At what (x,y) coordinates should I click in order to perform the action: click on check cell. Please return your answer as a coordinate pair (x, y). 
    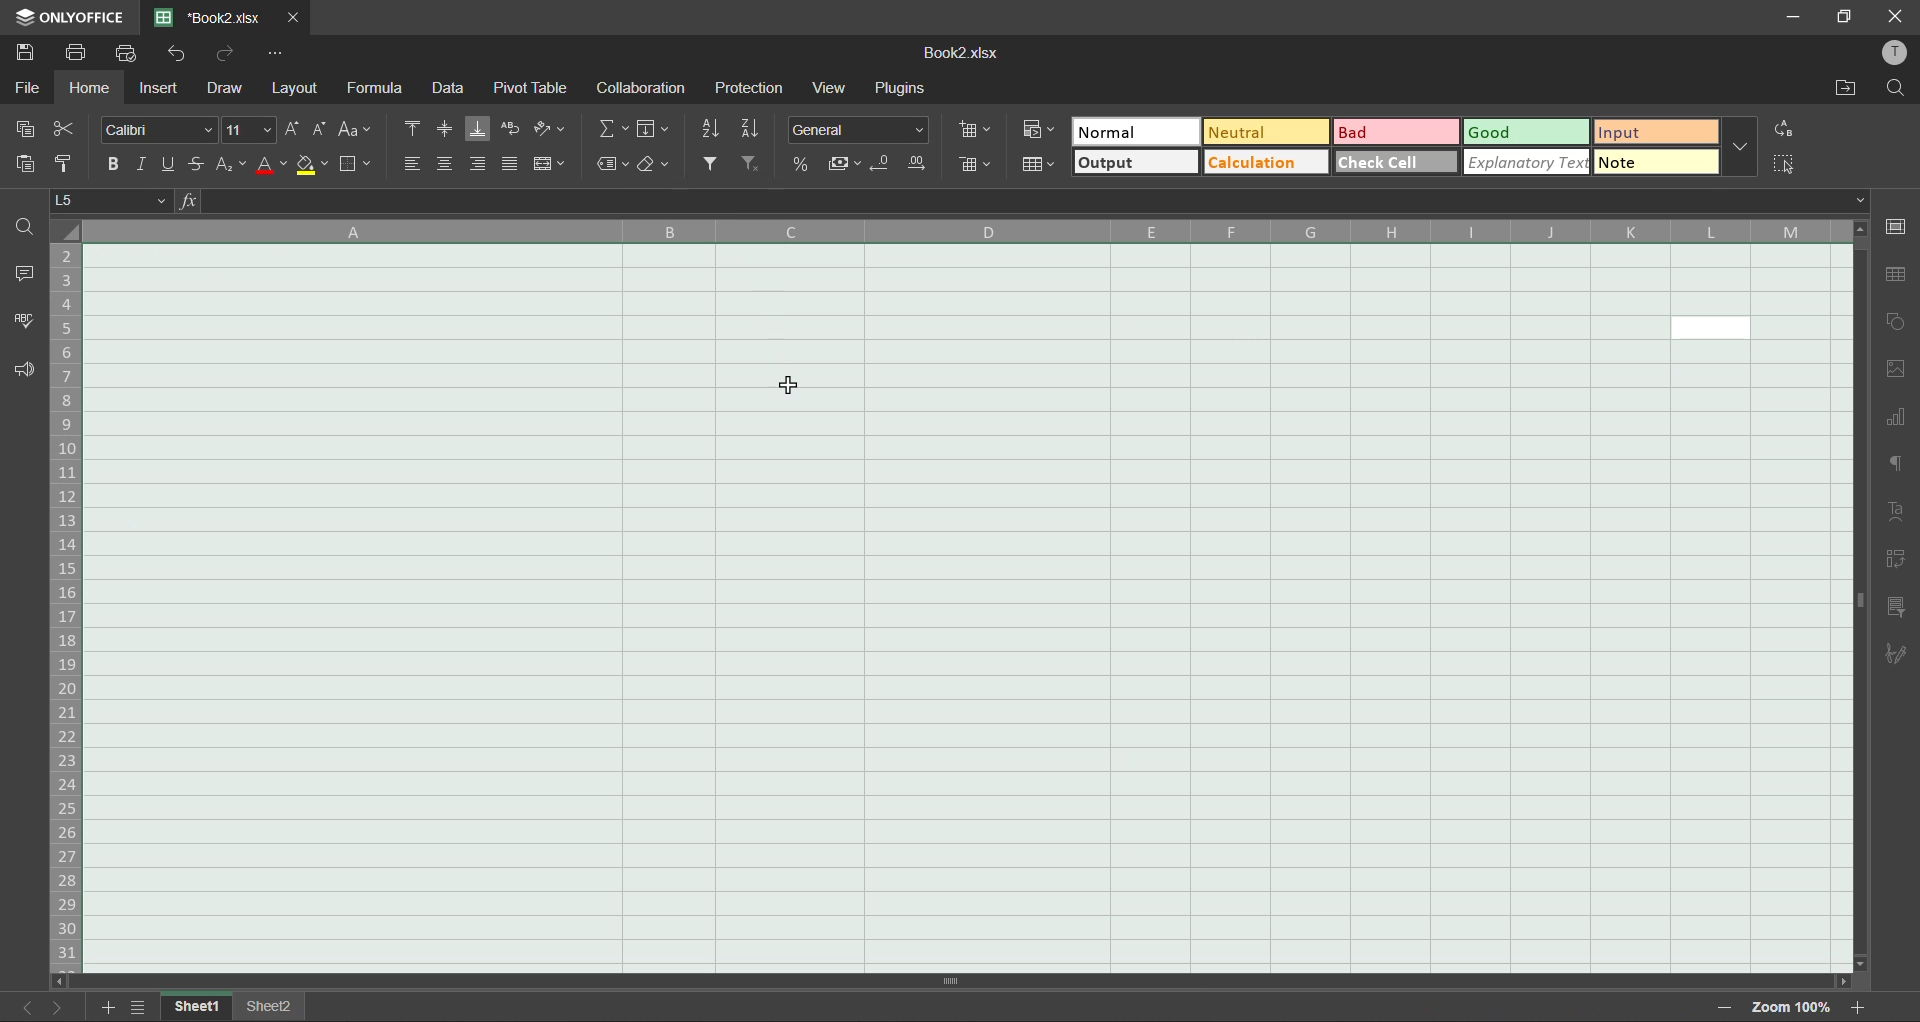
    Looking at the image, I should click on (1398, 162).